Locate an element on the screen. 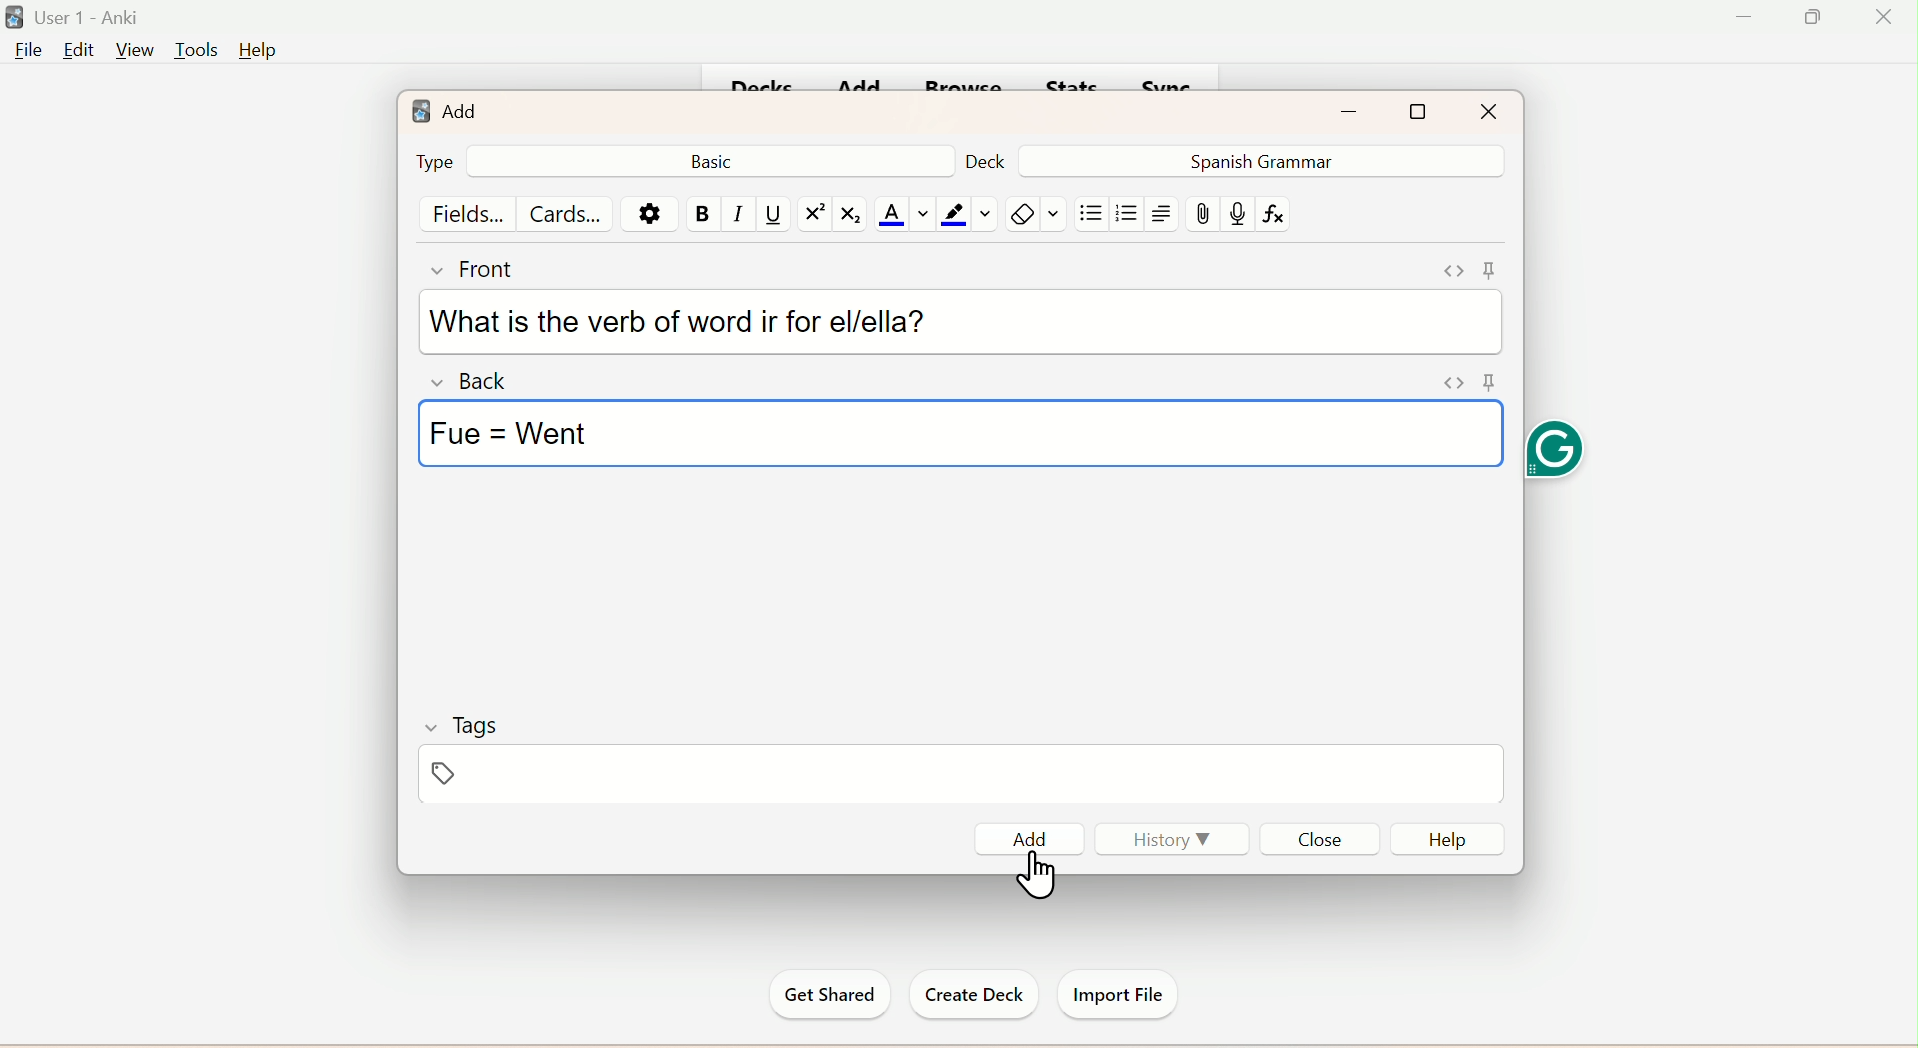 The width and height of the screenshot is (1918, 1048). Maximize is located at coordinates (1420, 111).